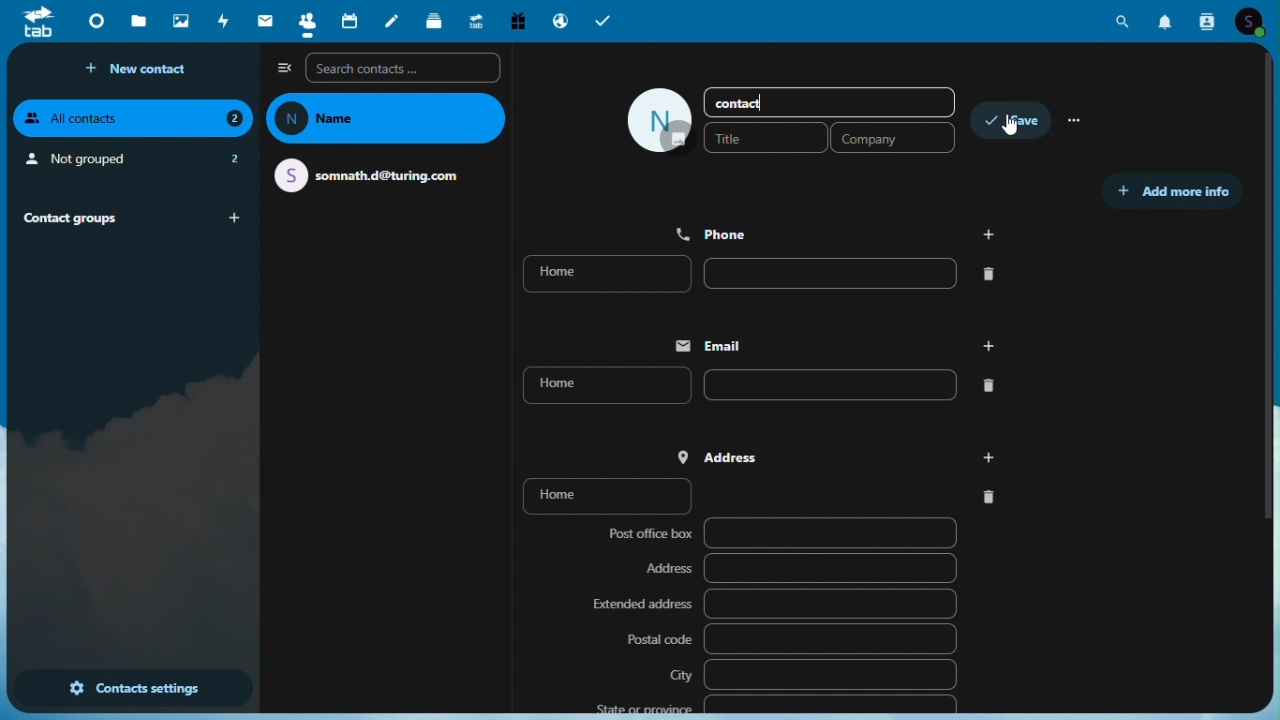  What do you see at coordinates (1077, 122) in the screenshot?
I see `ore options` at bounding box center [1077, 122].